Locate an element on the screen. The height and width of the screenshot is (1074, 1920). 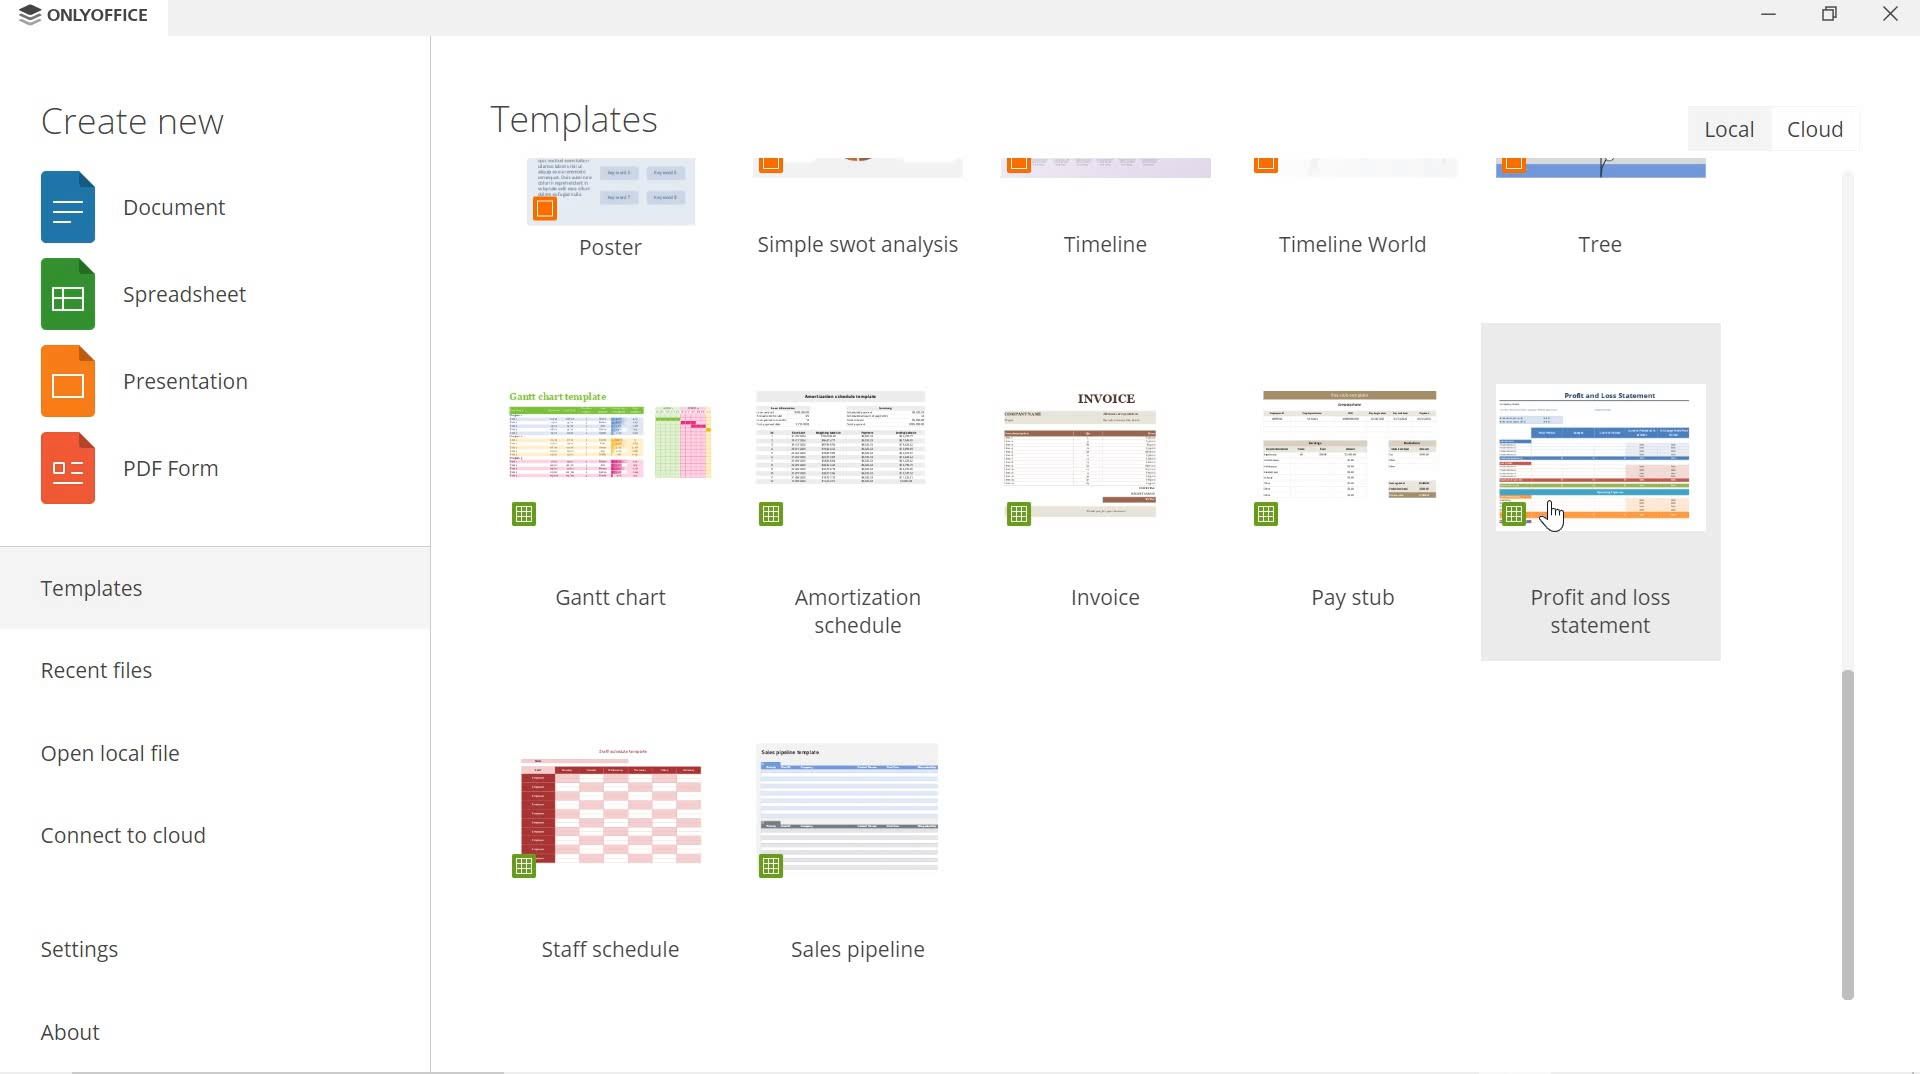
Simple swot analysis is located at coordinates (867, 245).